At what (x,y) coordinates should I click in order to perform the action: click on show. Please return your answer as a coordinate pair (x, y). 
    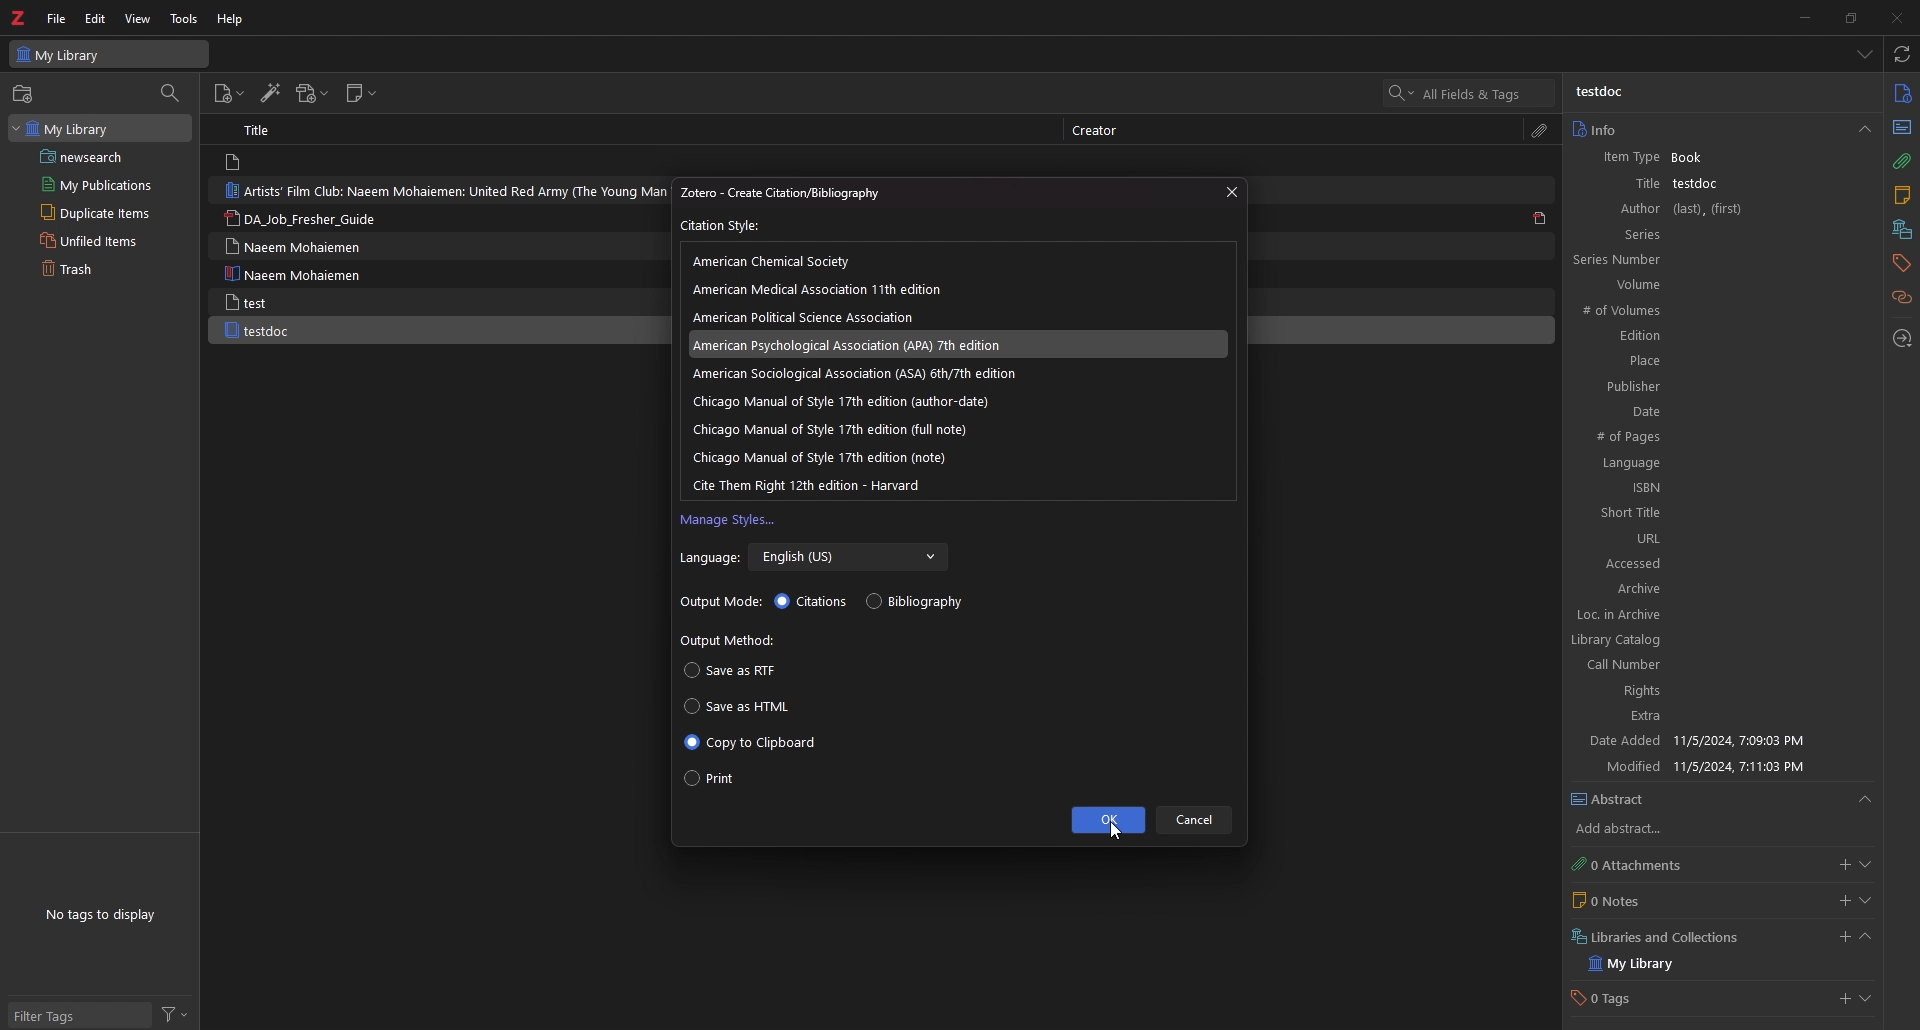
    Looking at the image, I should click on (1865, 865).